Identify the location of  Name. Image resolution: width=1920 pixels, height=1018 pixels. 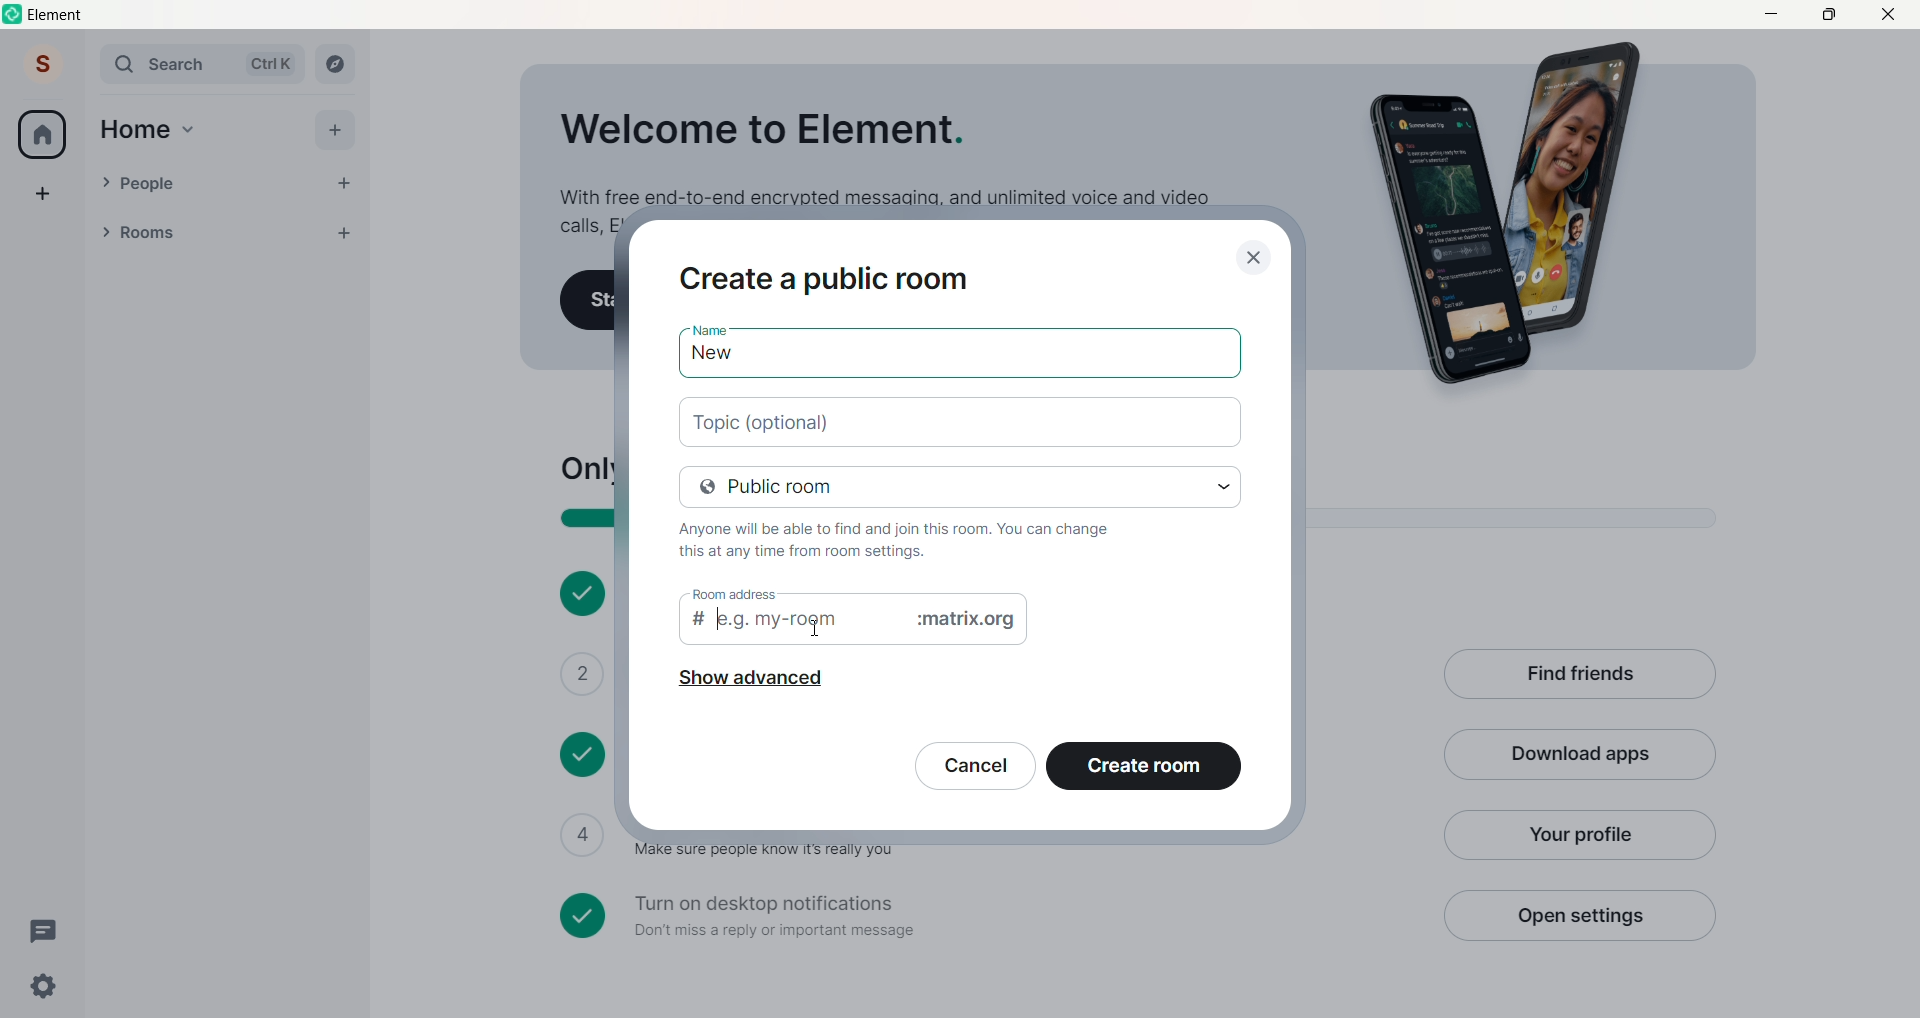
(708, 325).